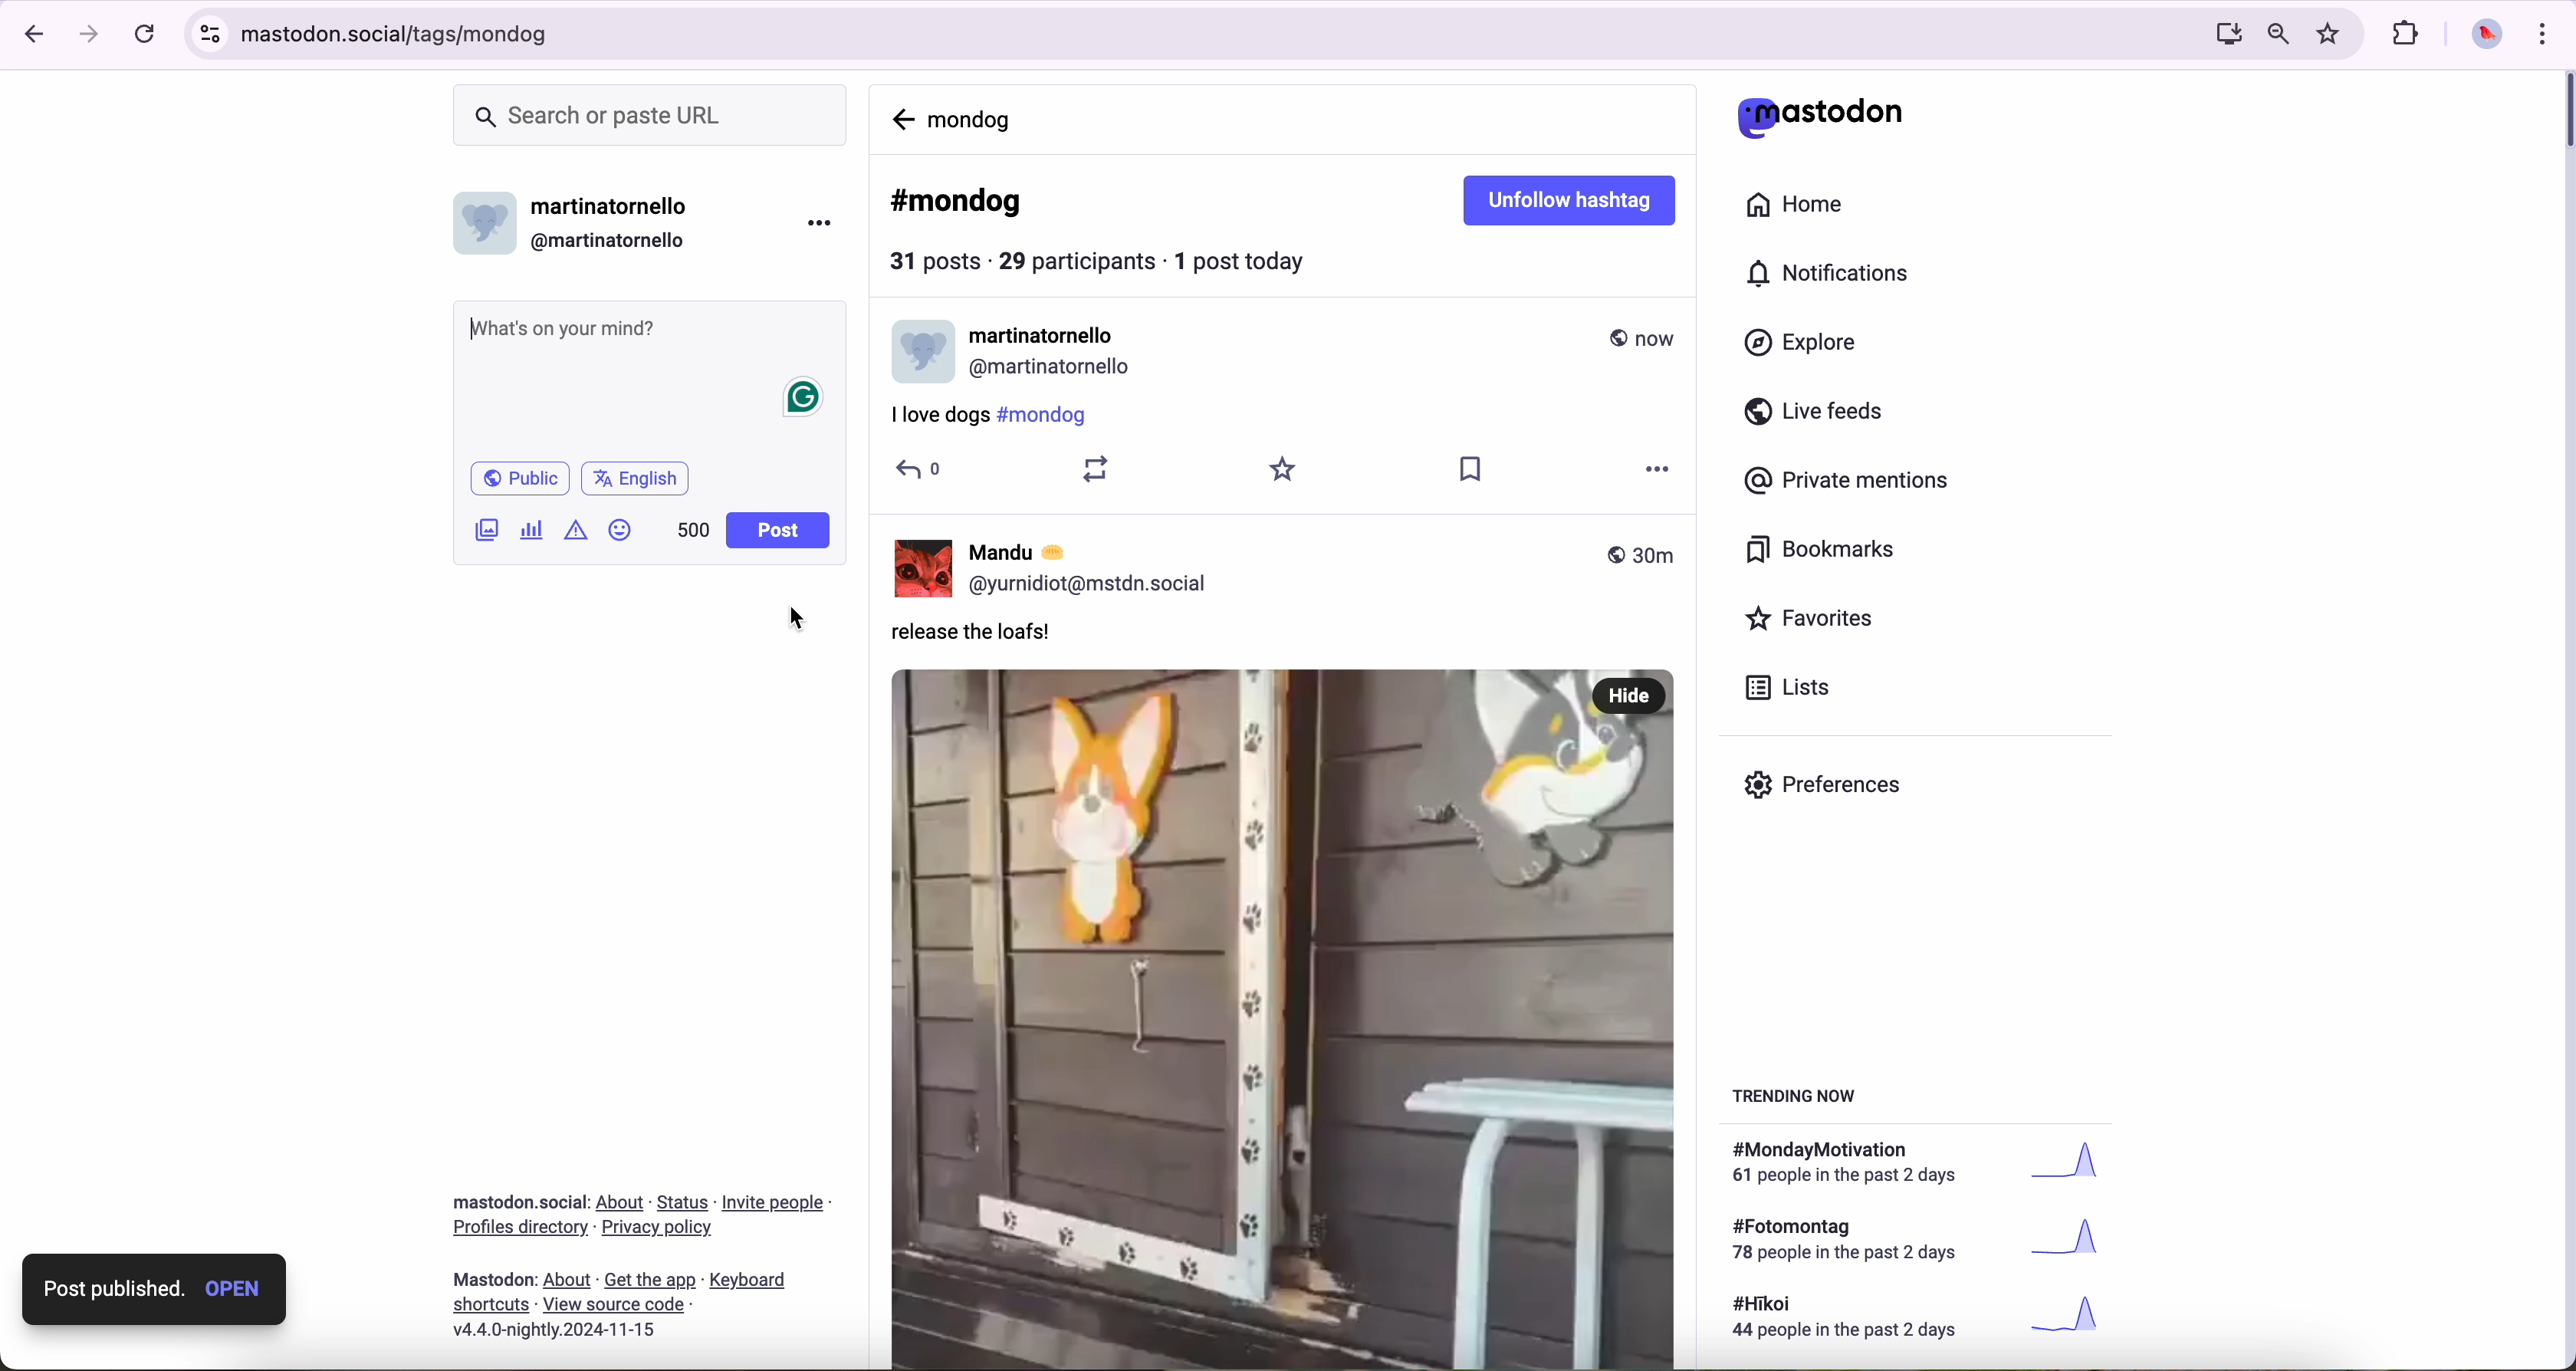 Image resolution: width=2576 pixels, height=1371 pixels. I want to click on link, so click(684, 1204).